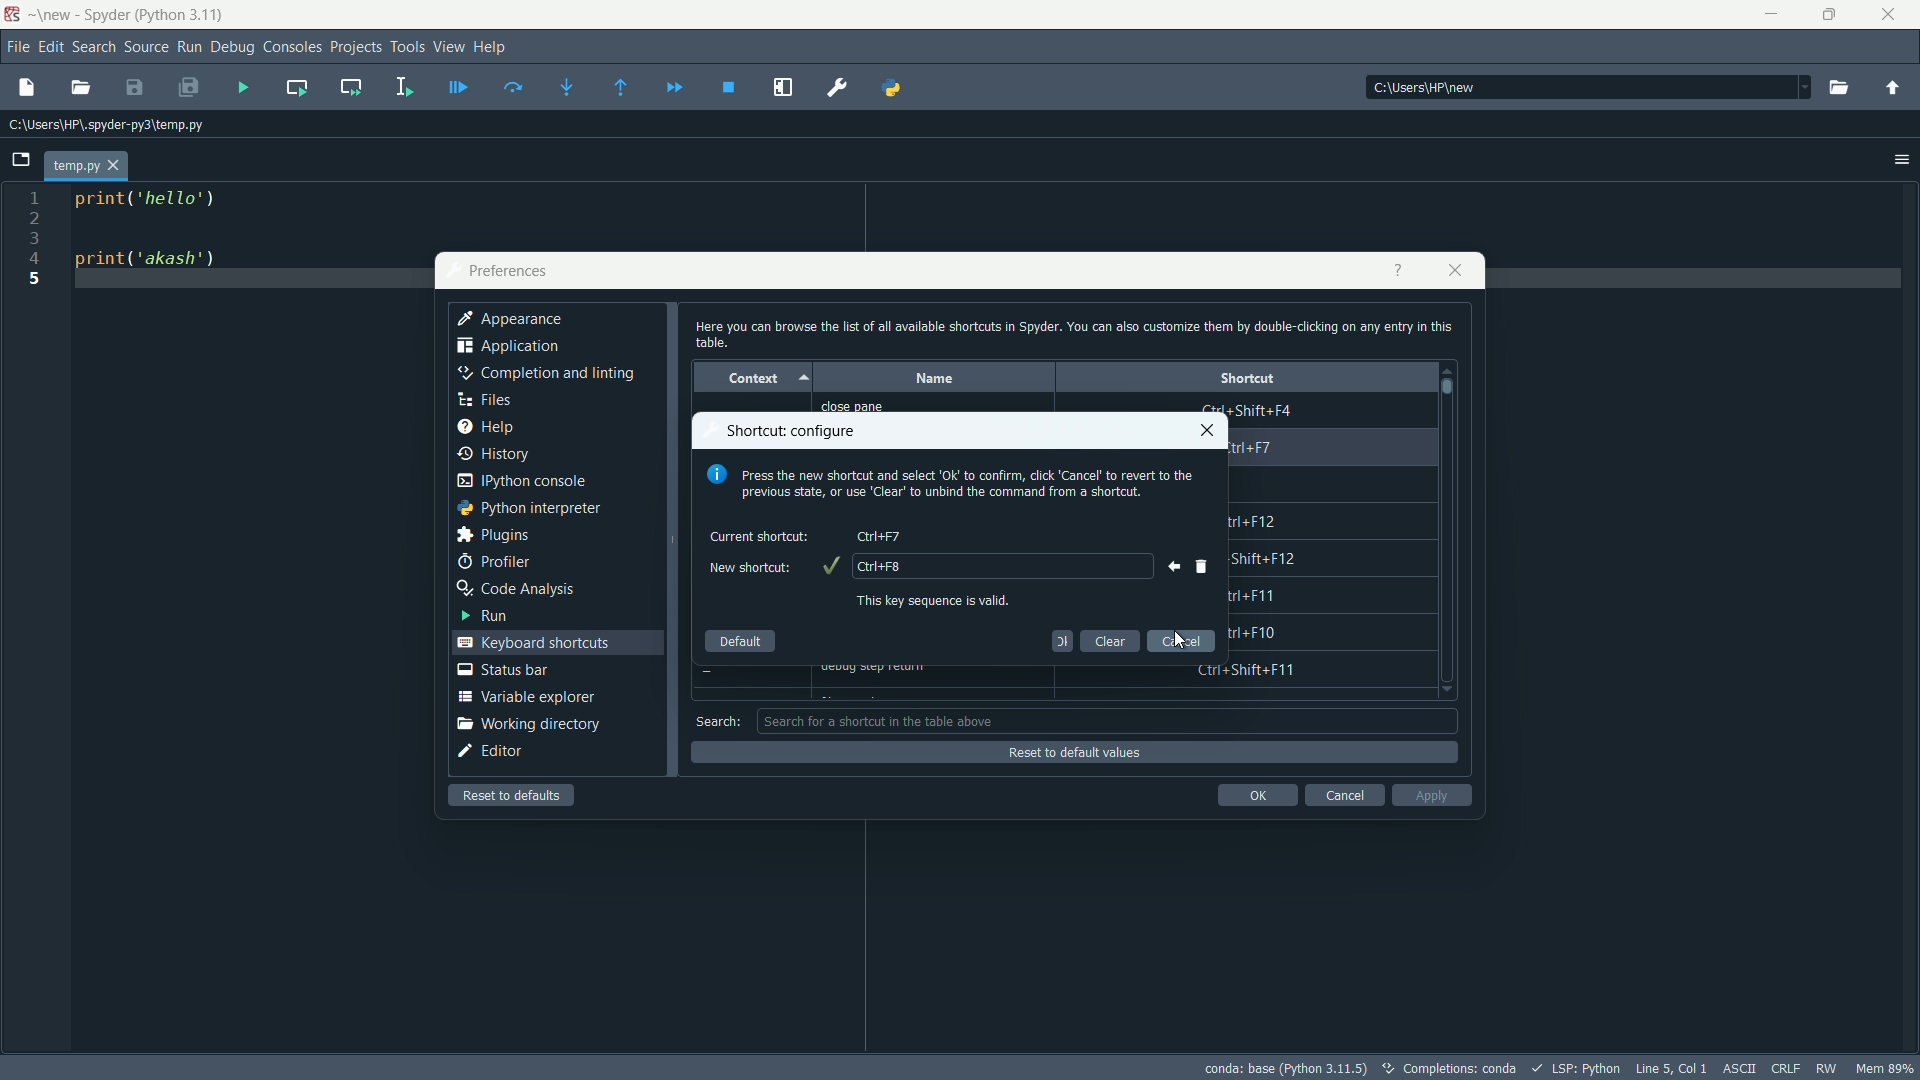 The height and width of the screenshot is (1080, 1920). I want to click on view menu, so click(450, 46).